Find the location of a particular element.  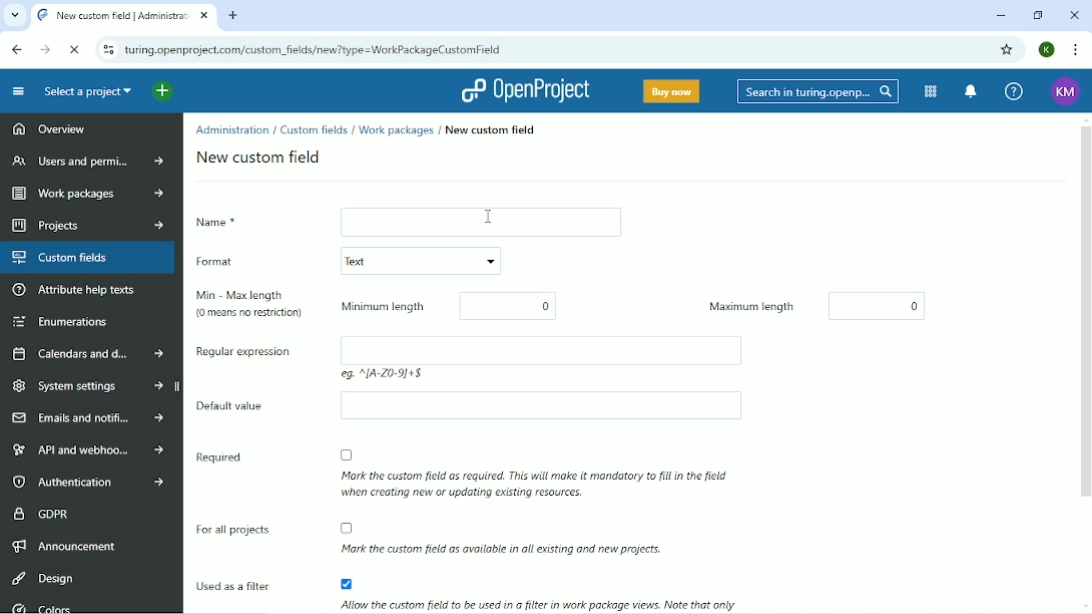

Empty box is located at coordinates (554, 346).